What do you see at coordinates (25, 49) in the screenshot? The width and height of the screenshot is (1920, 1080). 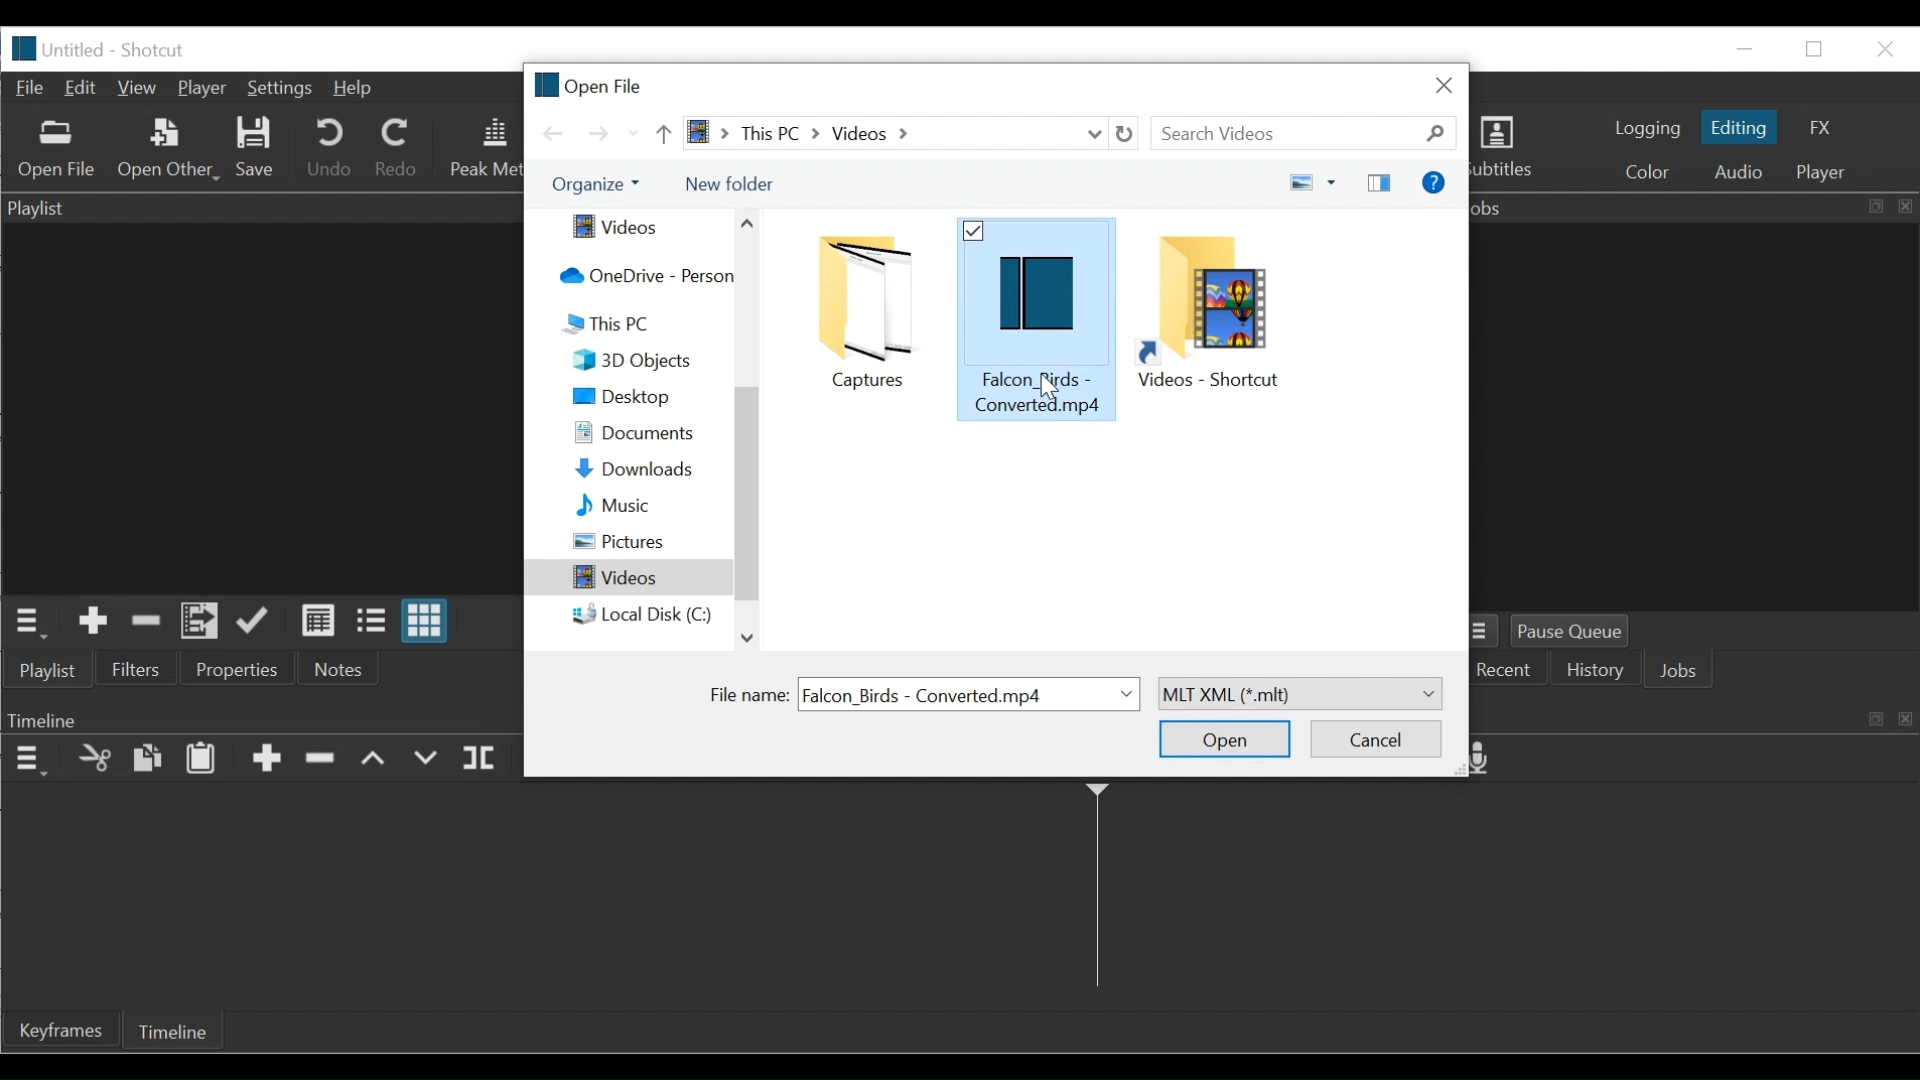 I see `logo` at bounding box center [25, 49].